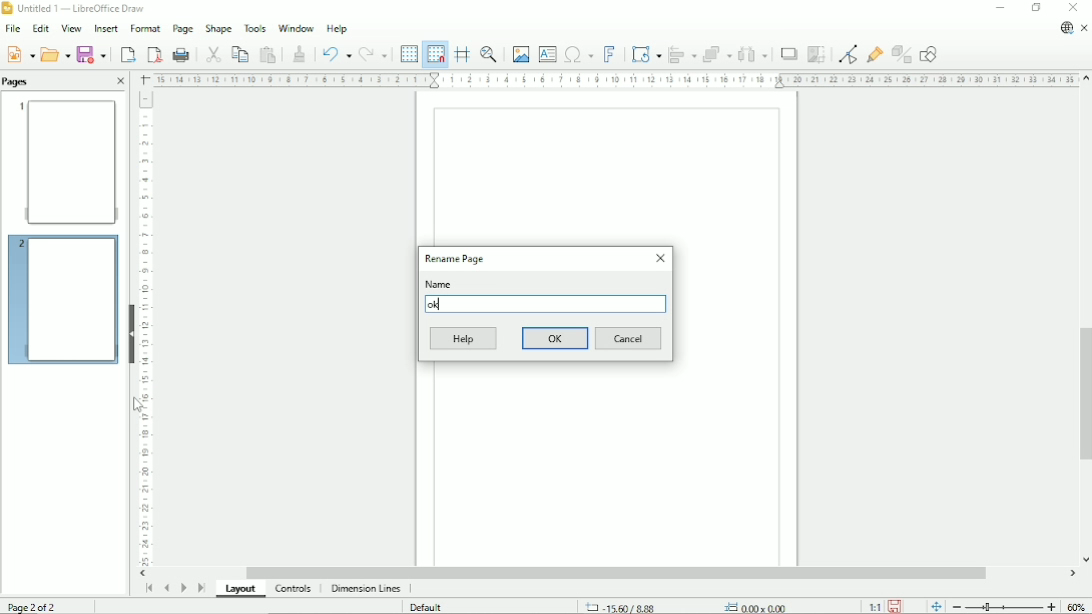 Image resolution: width=1092 pixels, height=614 pixels. I want to click on Toggle point edit mode, so click(850, 53).